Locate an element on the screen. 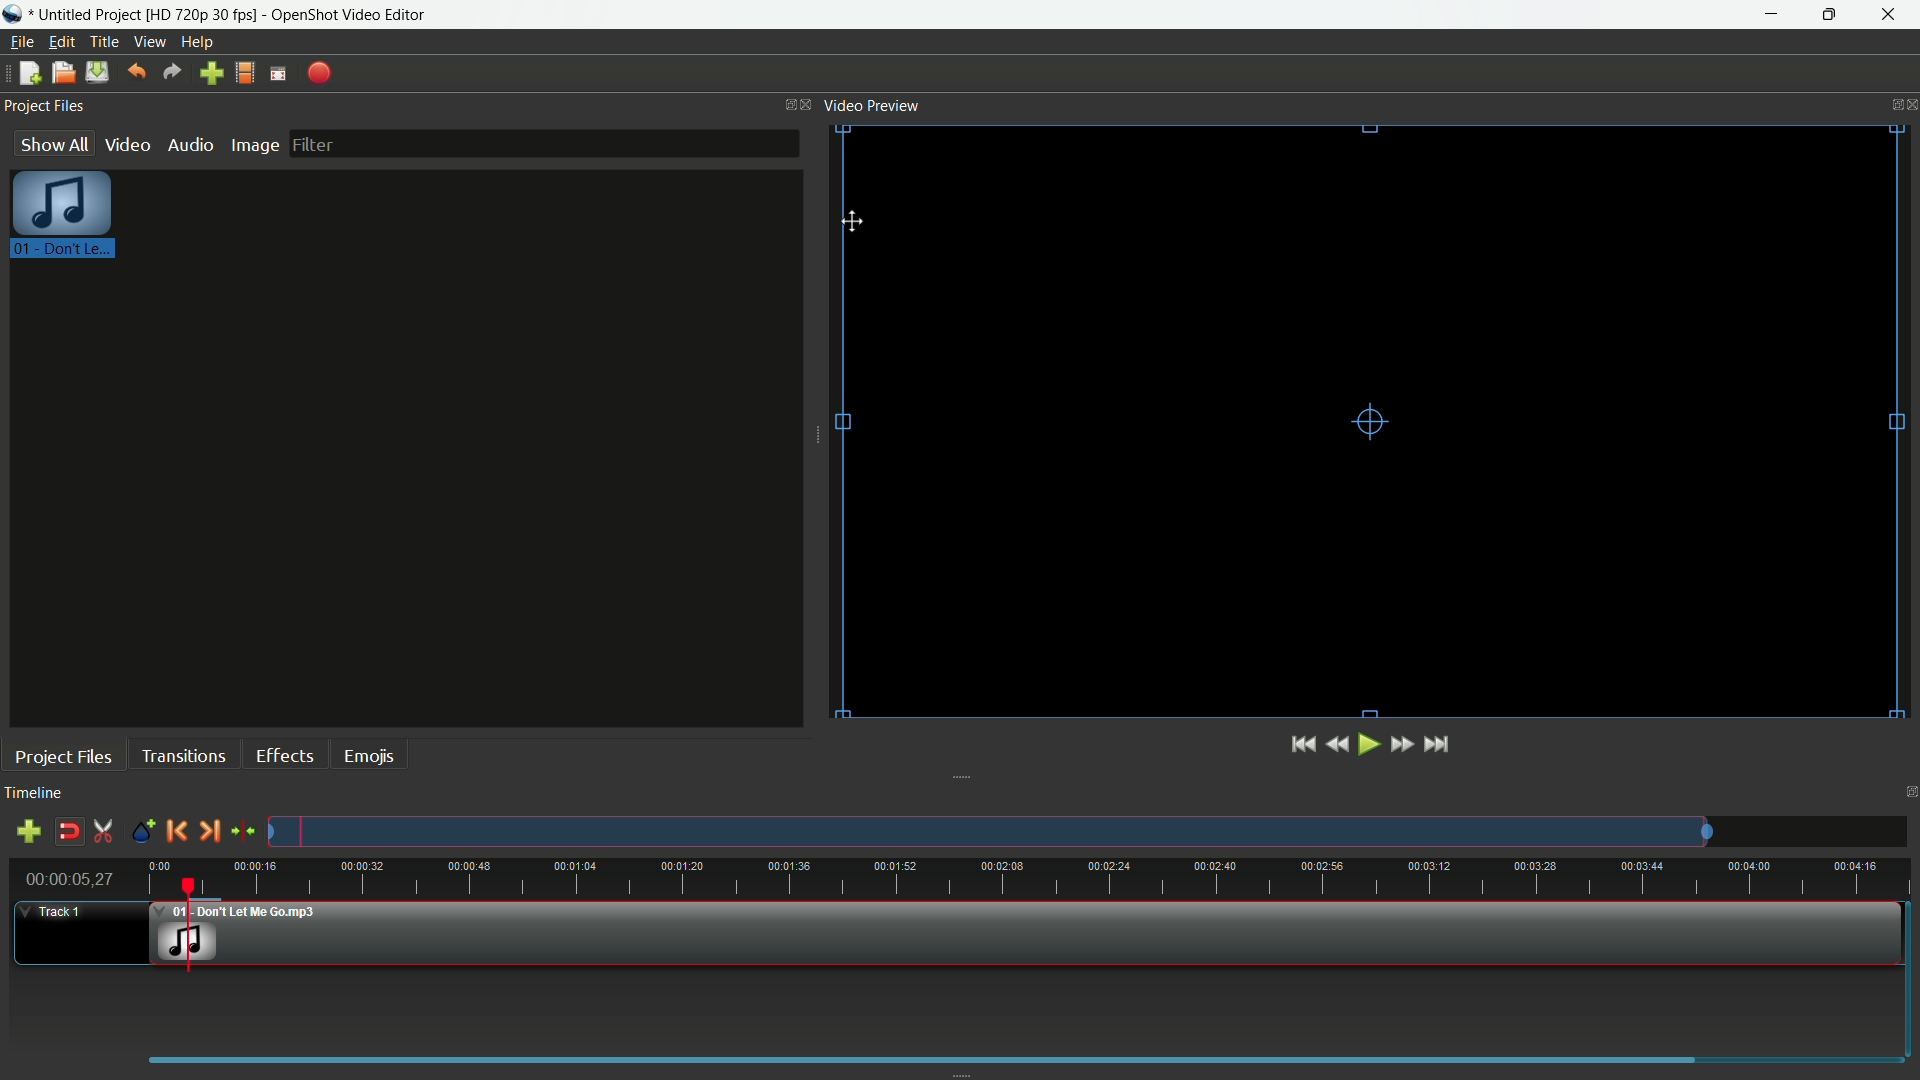  change layout is located at coordinates (784, 103).